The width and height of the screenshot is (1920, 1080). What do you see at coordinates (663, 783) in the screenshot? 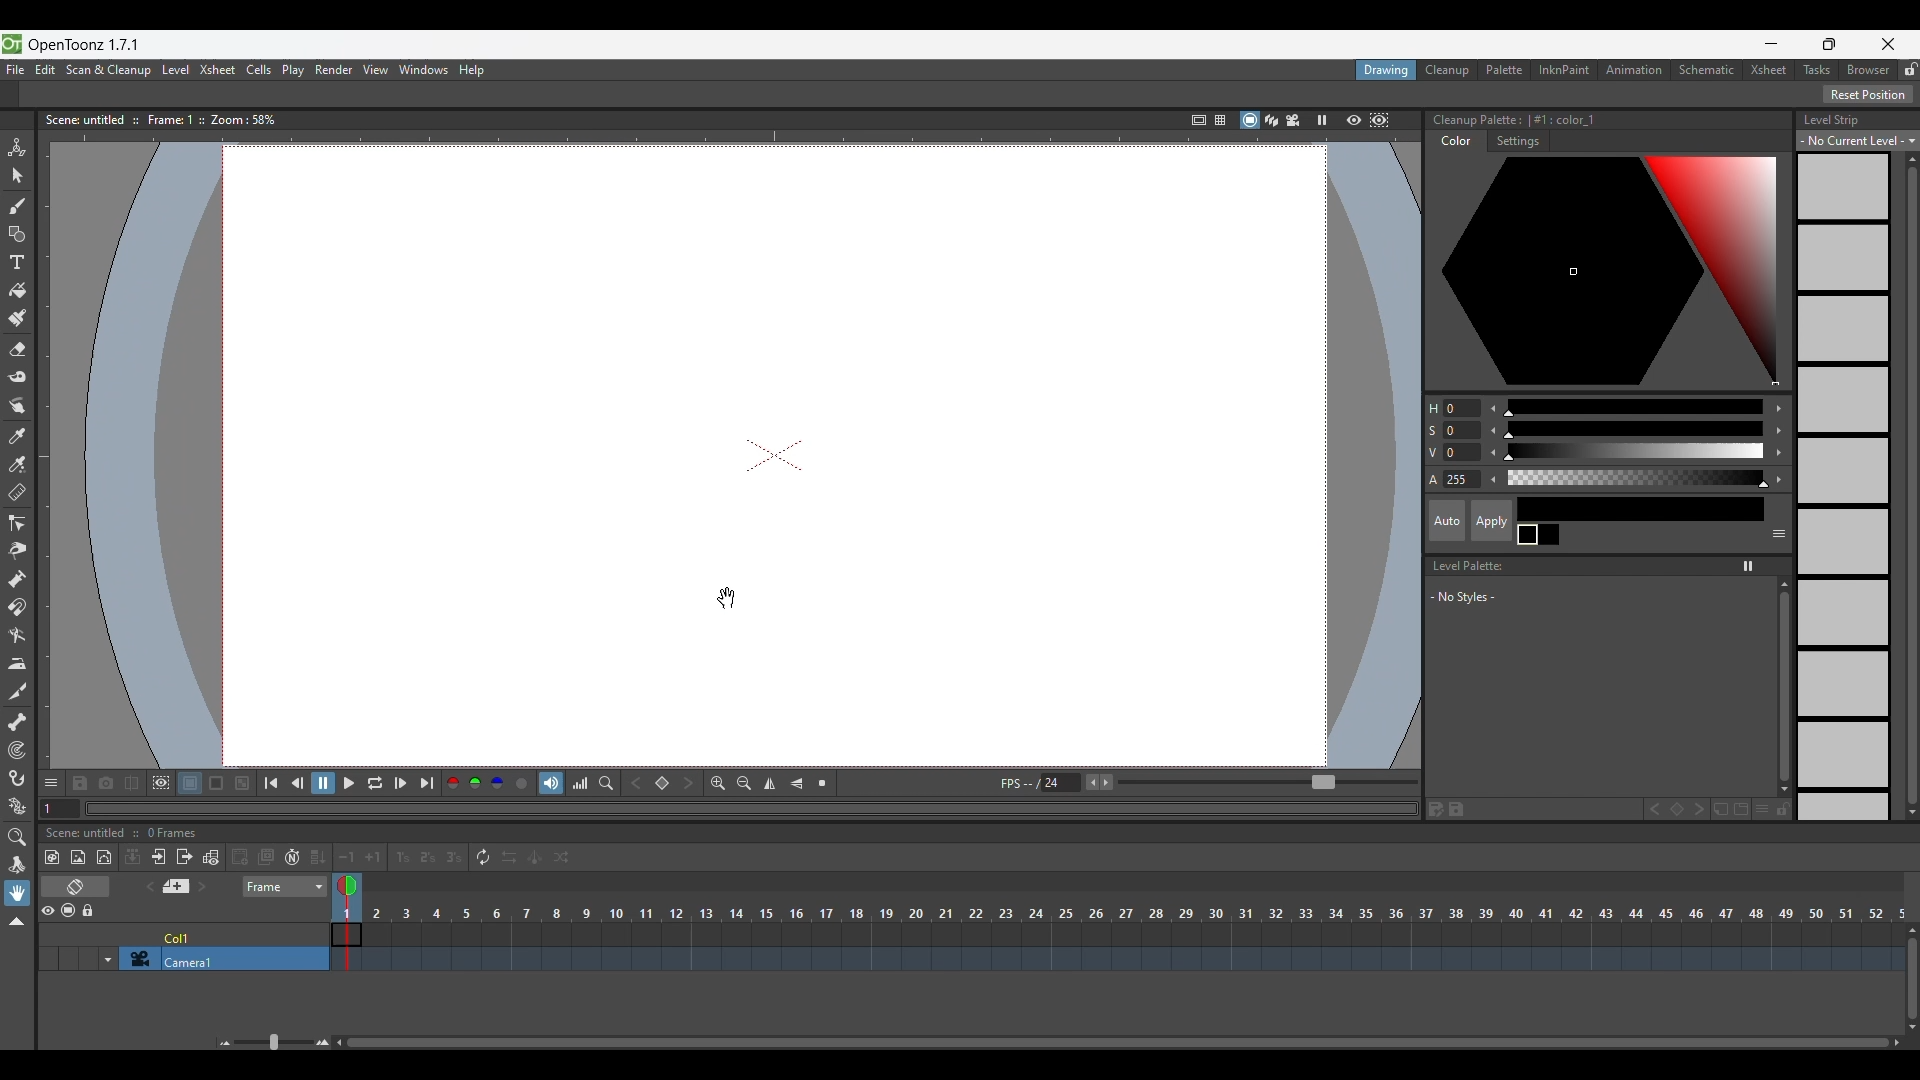
I see `Set key` at bounding box center [663, 783].